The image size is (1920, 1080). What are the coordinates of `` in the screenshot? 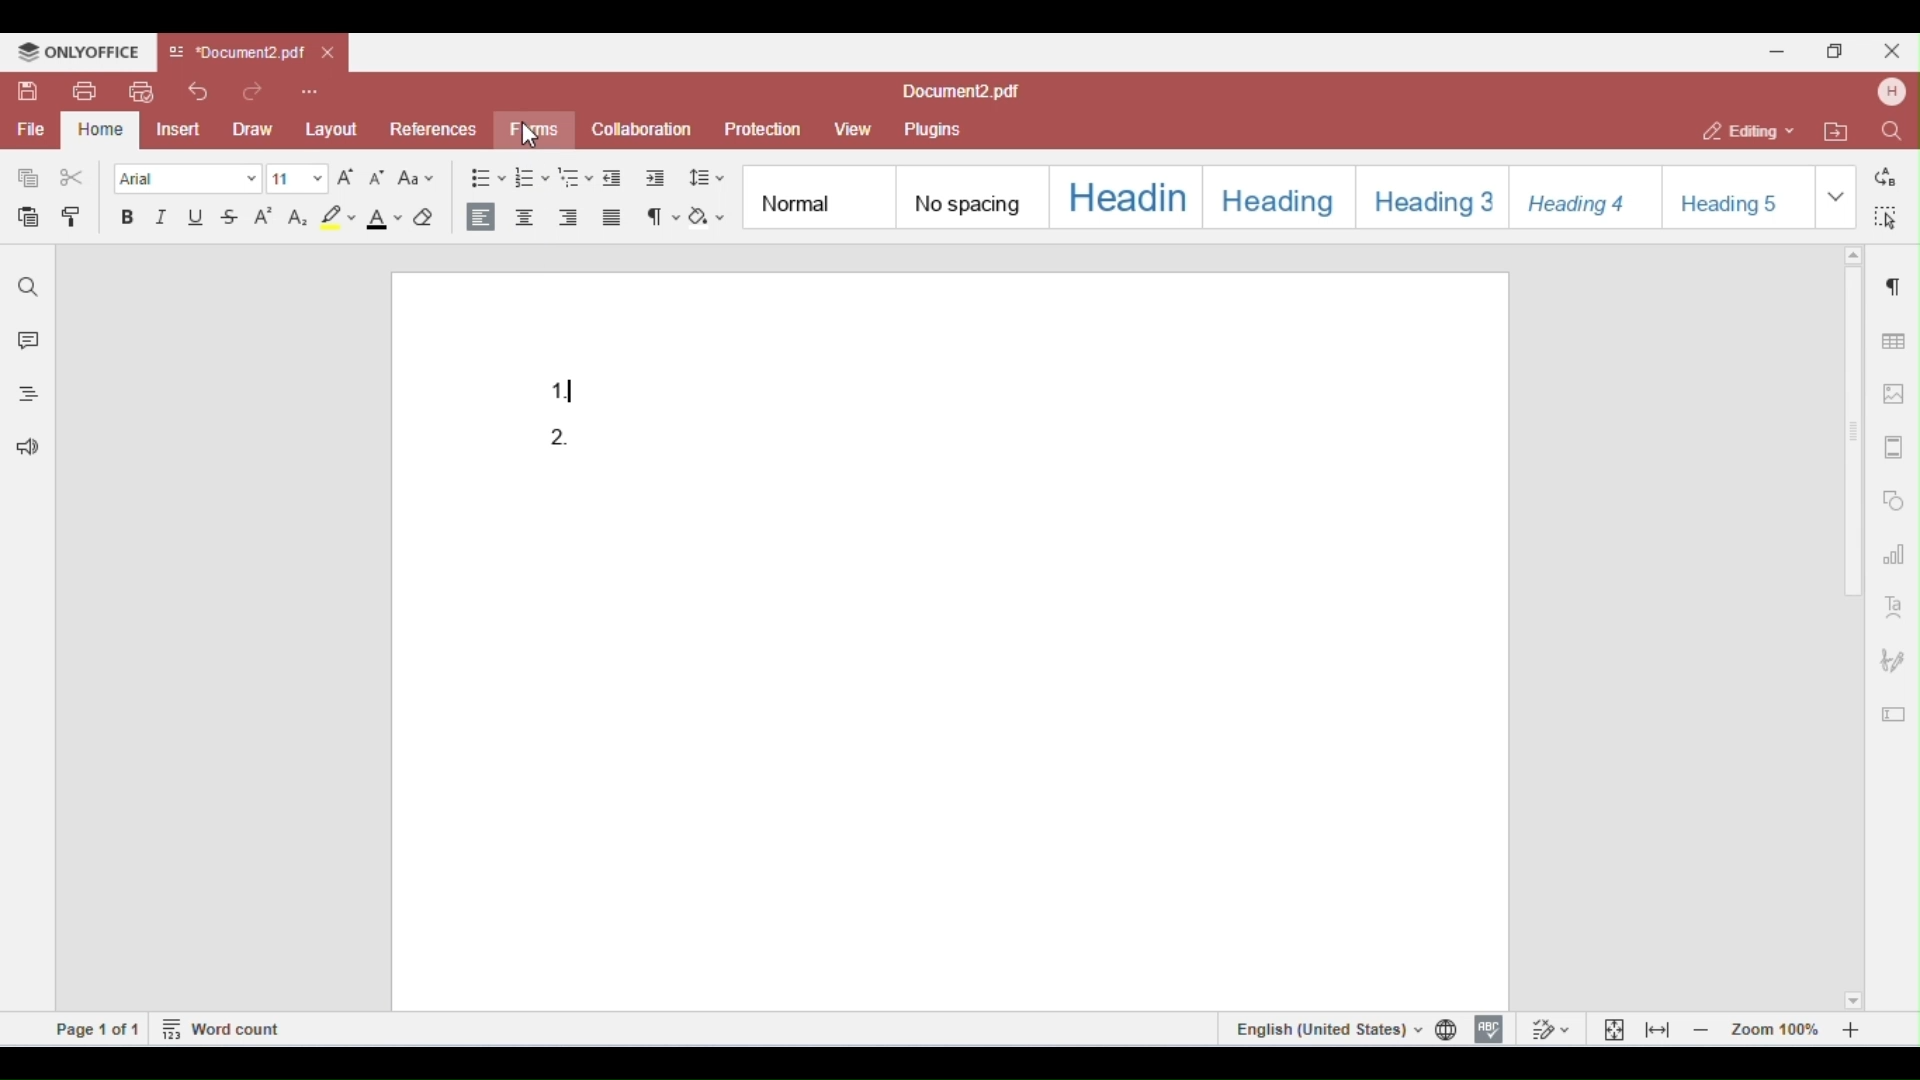 It's located at (631, 180).